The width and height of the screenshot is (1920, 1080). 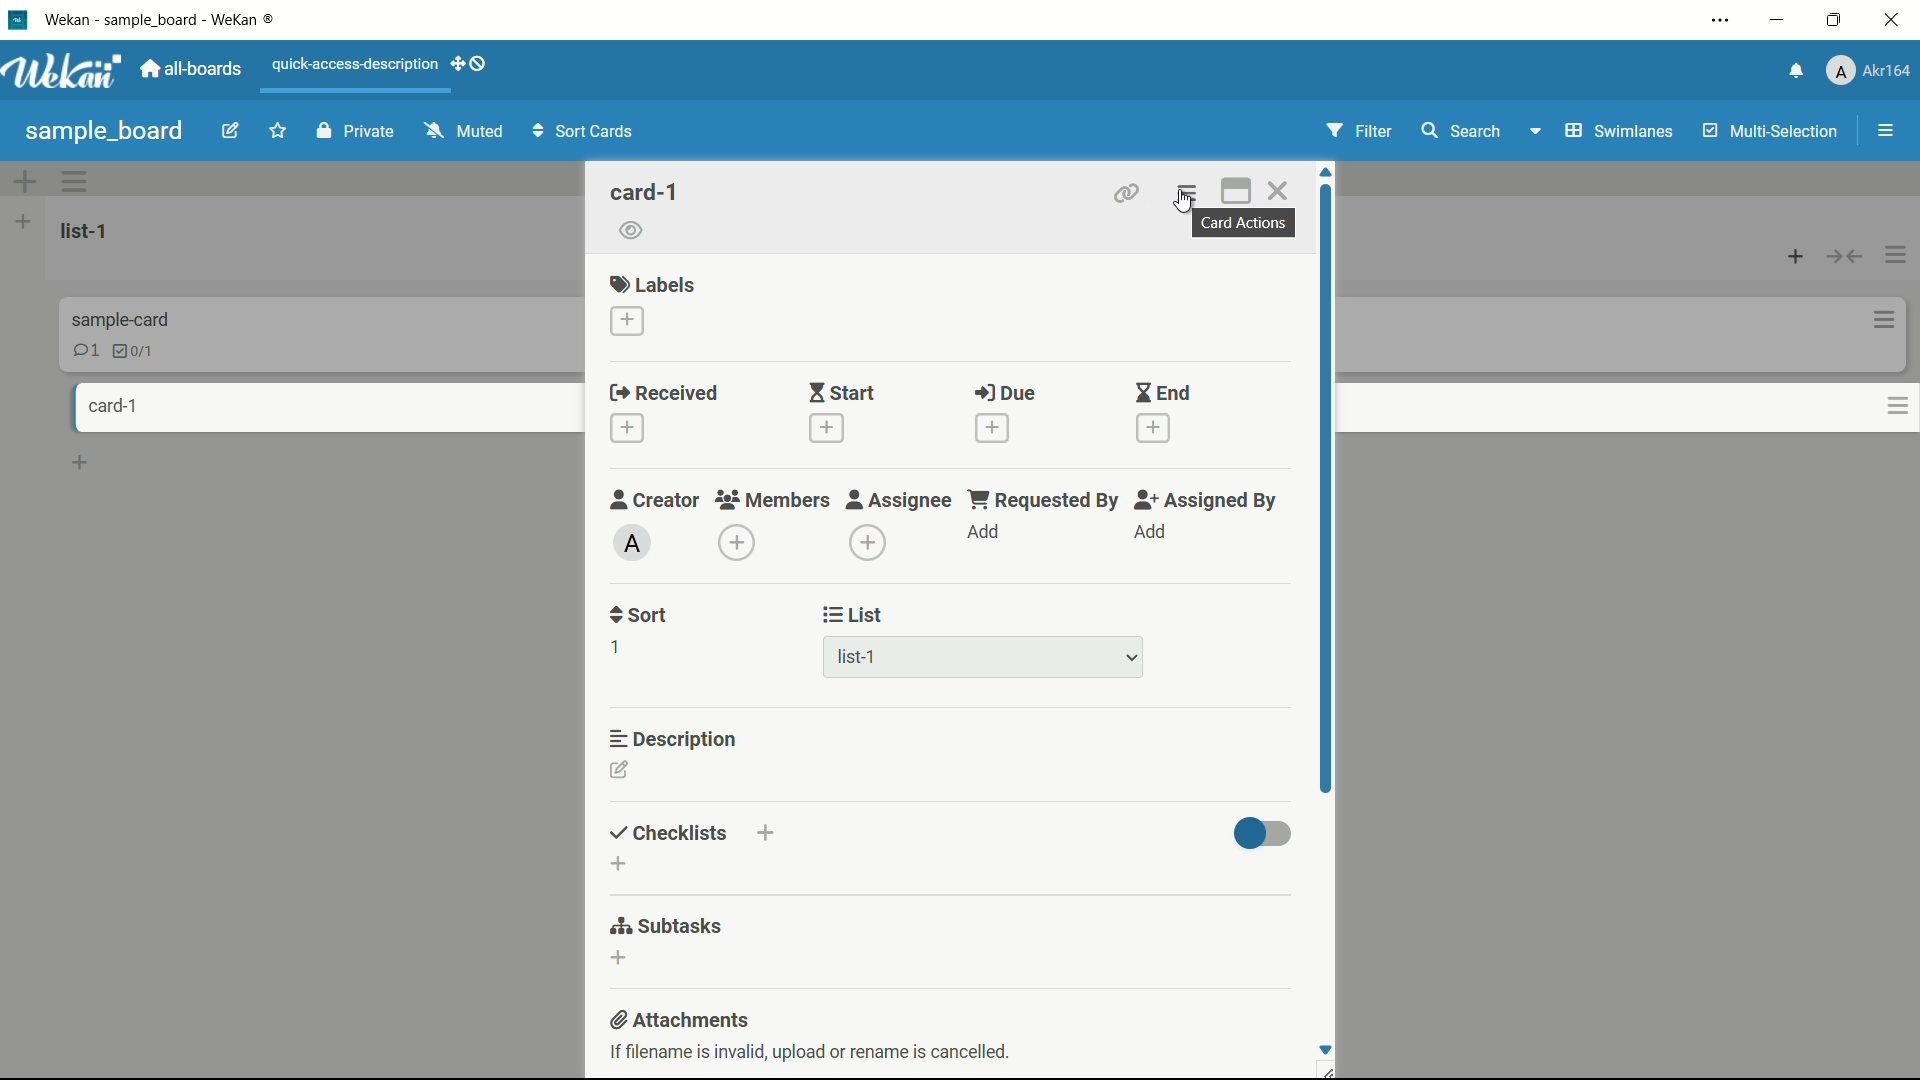 I want to click on assigned by, so click(x=1205, y=502).